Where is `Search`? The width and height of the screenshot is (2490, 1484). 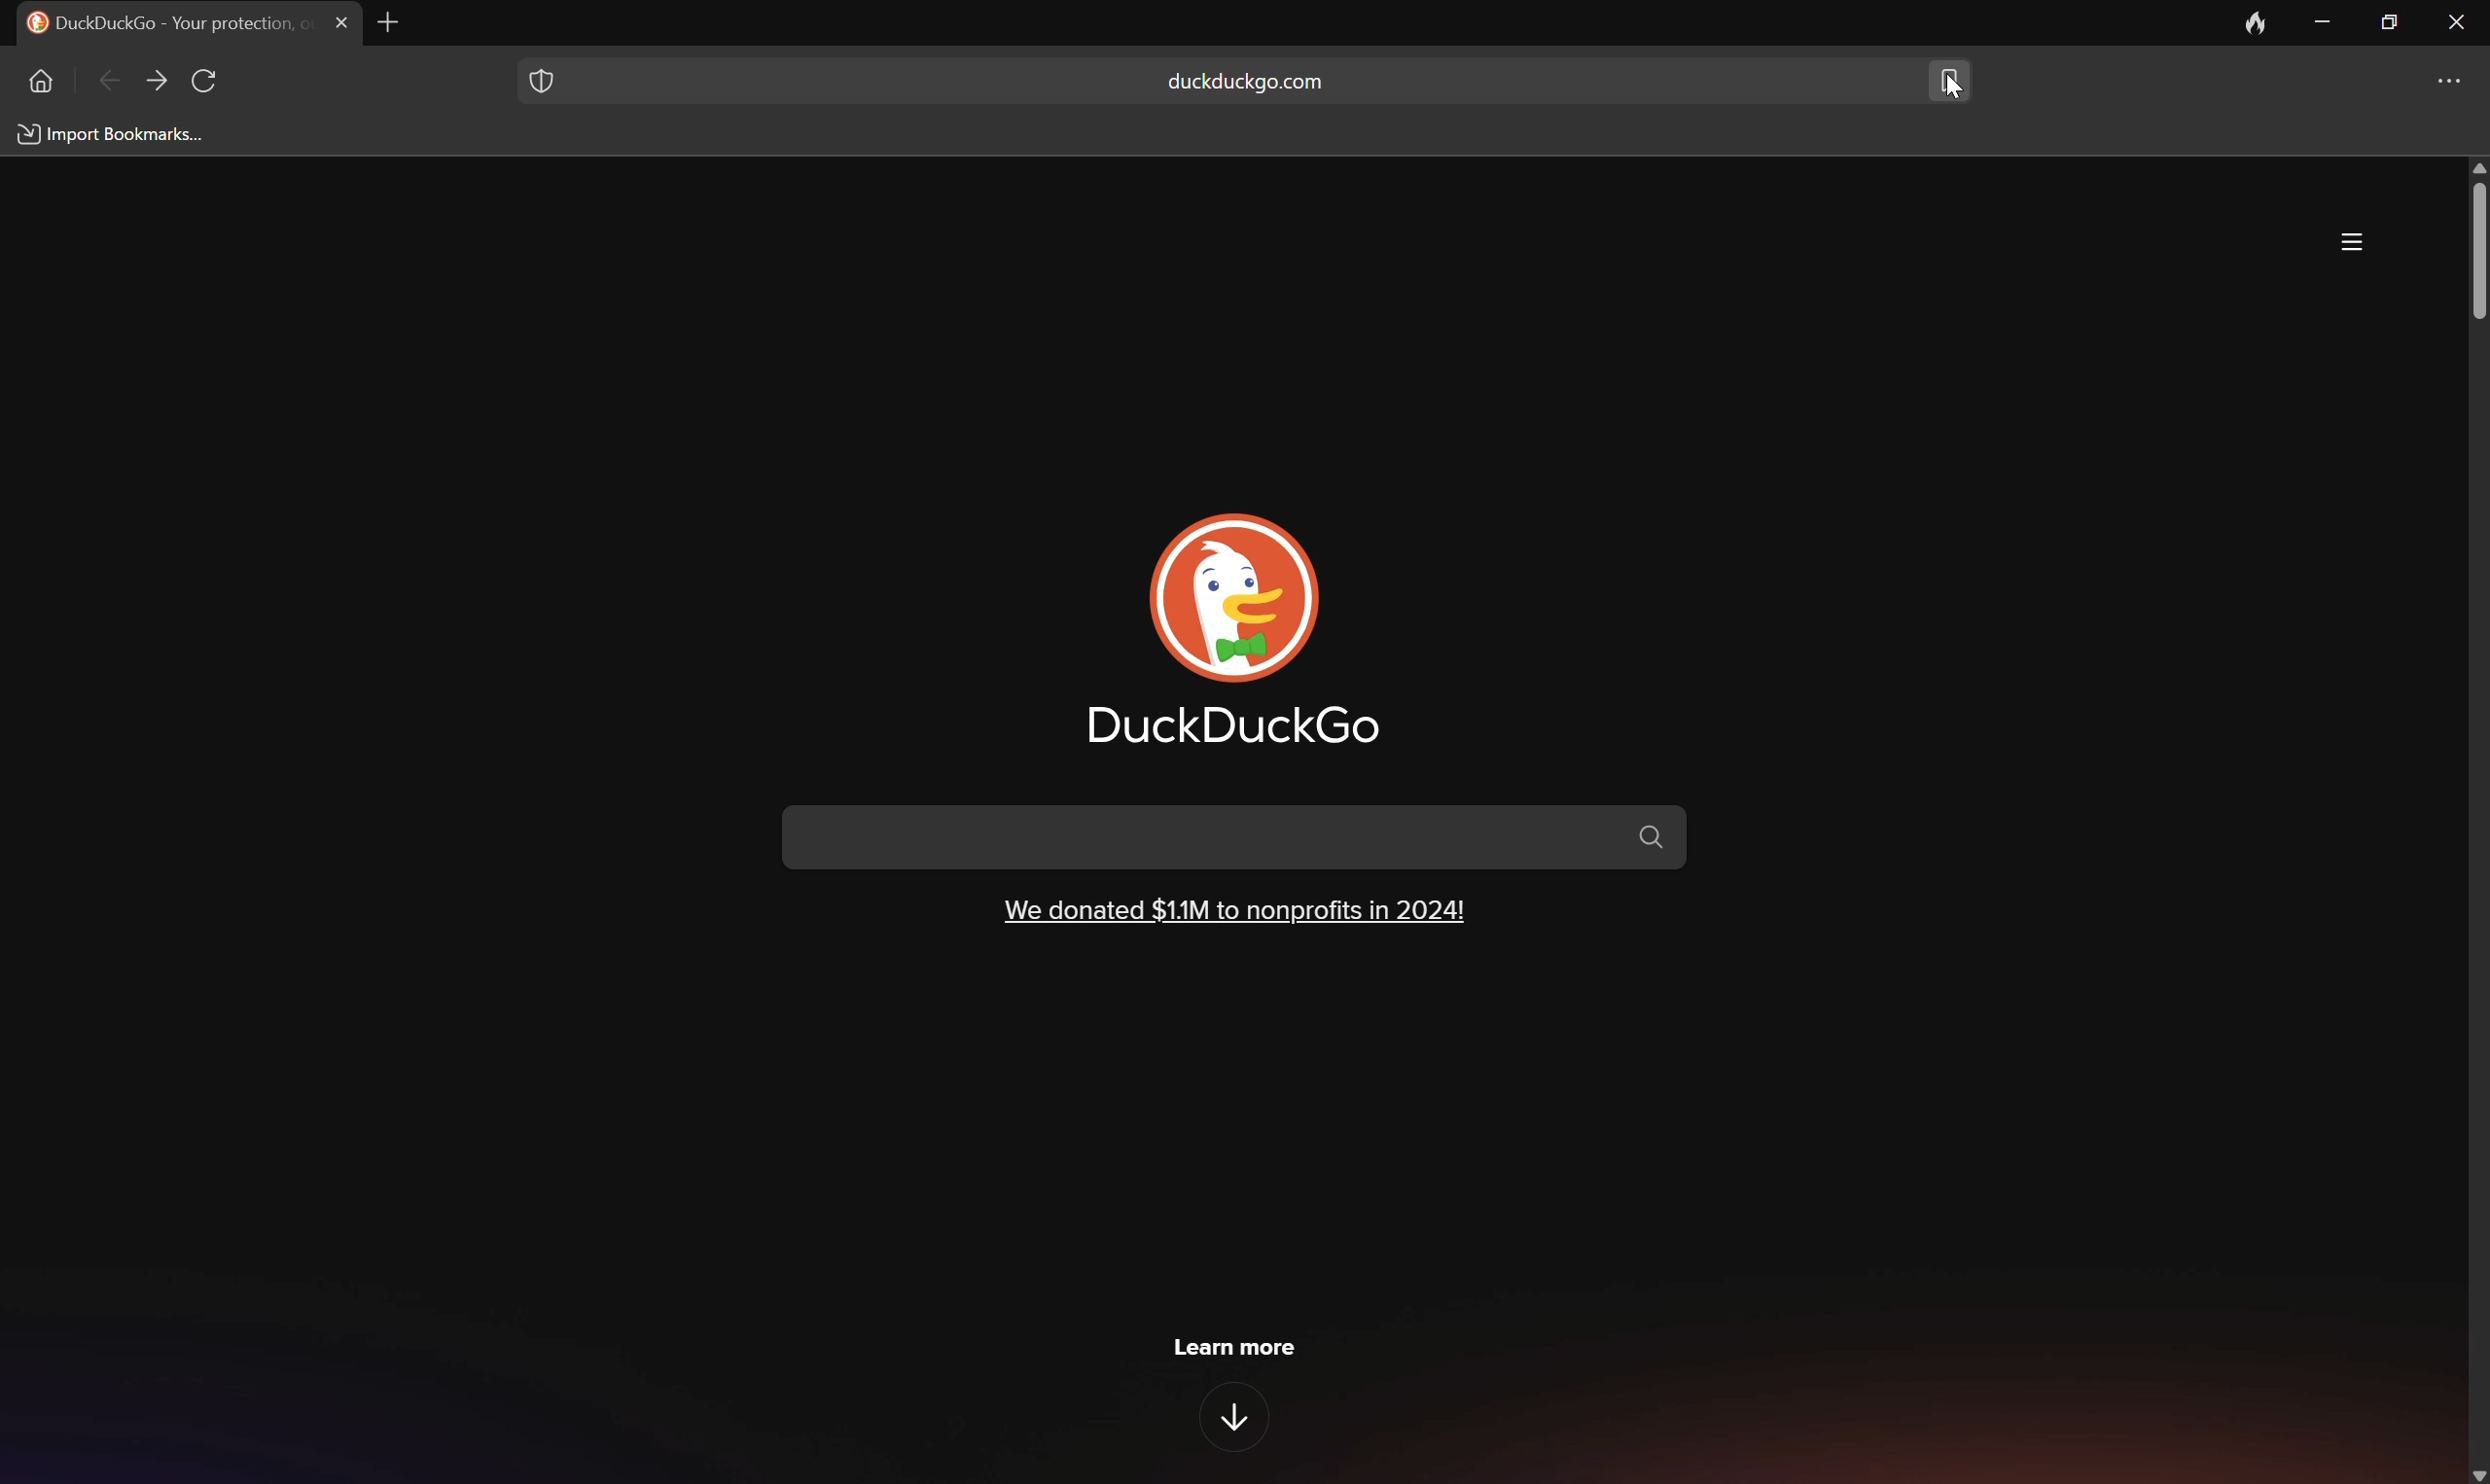 Search is located at coordinates (1237, 836).